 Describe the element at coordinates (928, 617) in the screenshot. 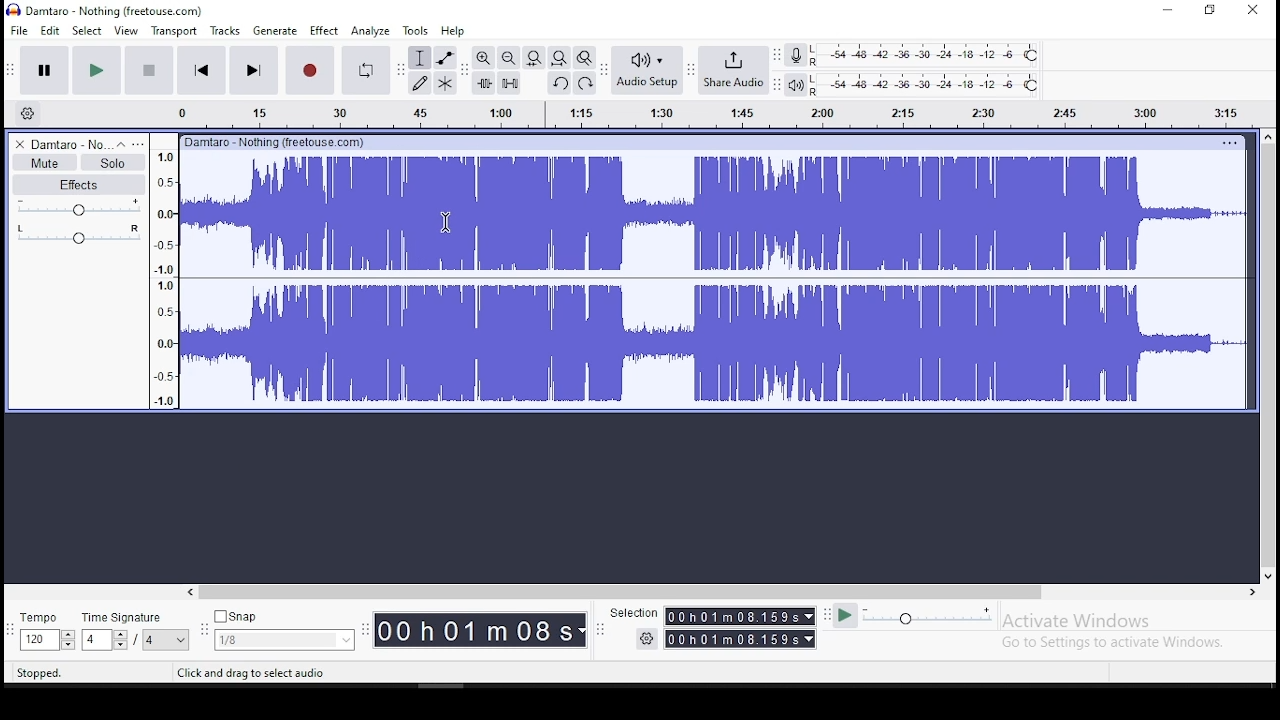

I see `playback speed` at that location.